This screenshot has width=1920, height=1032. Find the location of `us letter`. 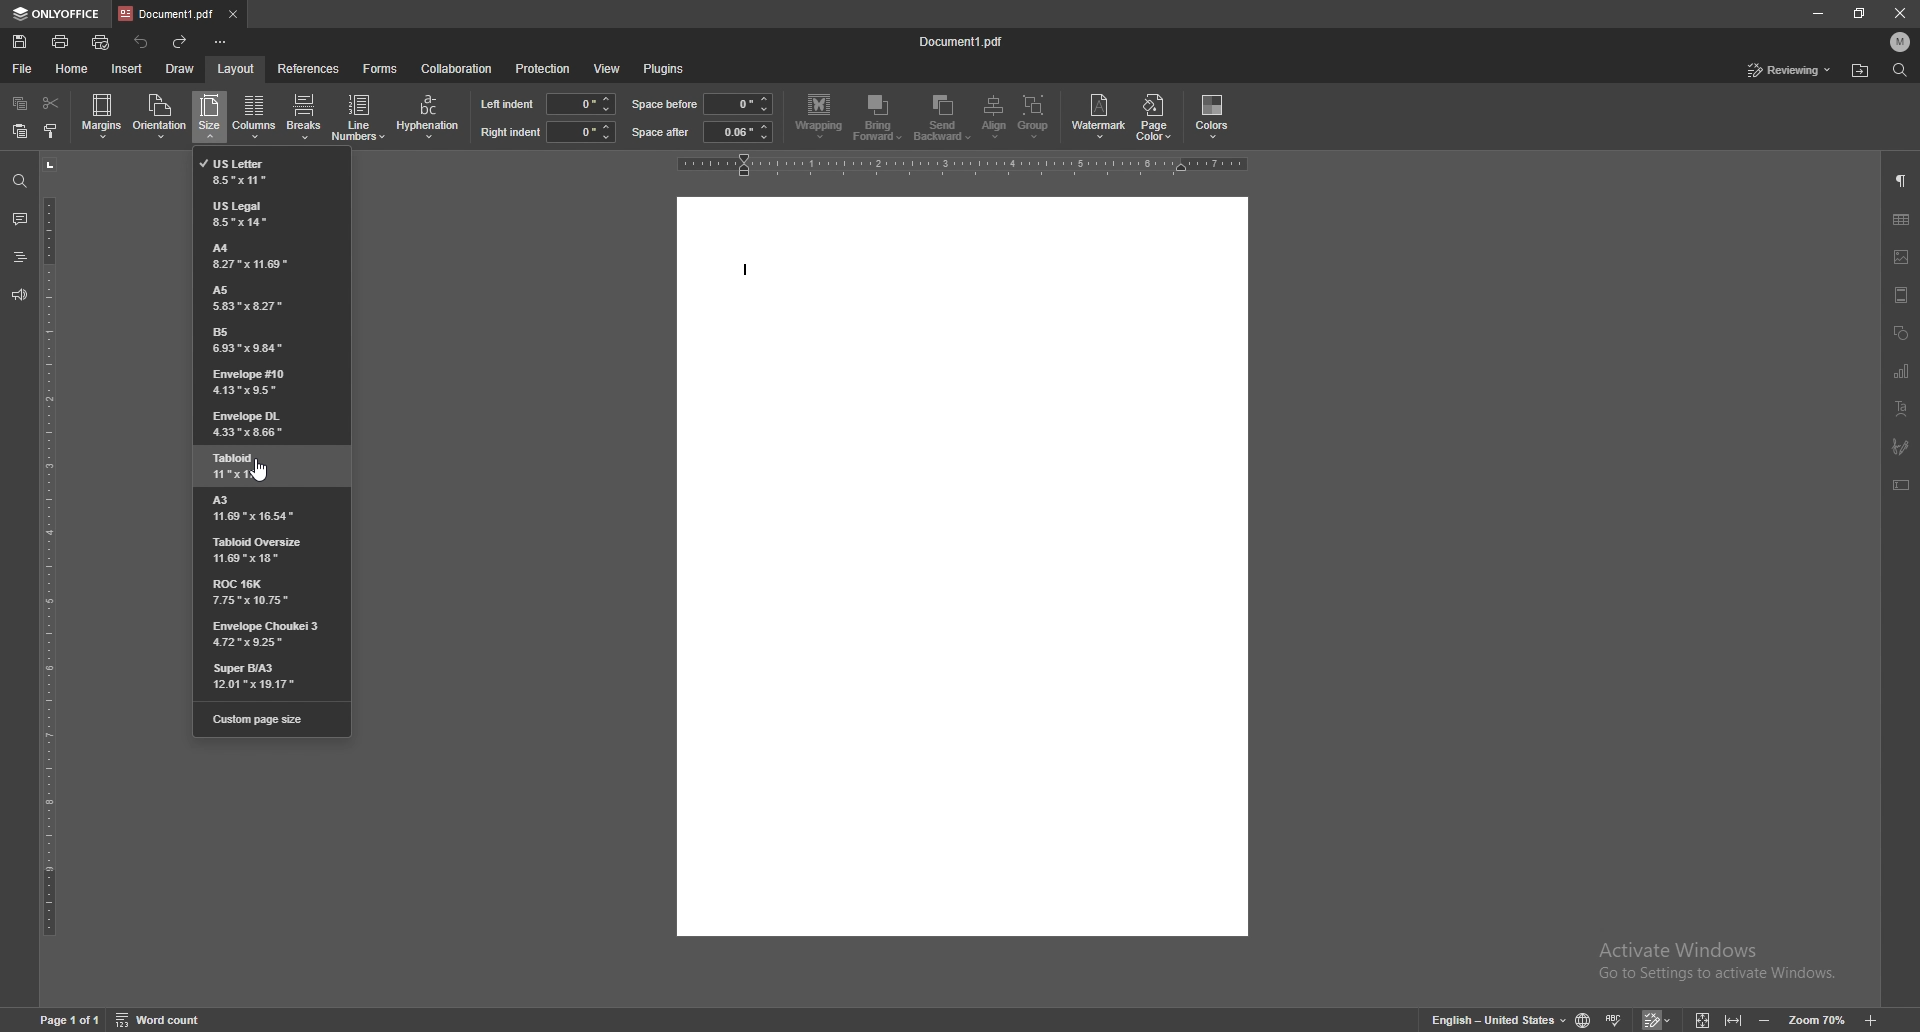

us letter is located at coordinates (267, 171).